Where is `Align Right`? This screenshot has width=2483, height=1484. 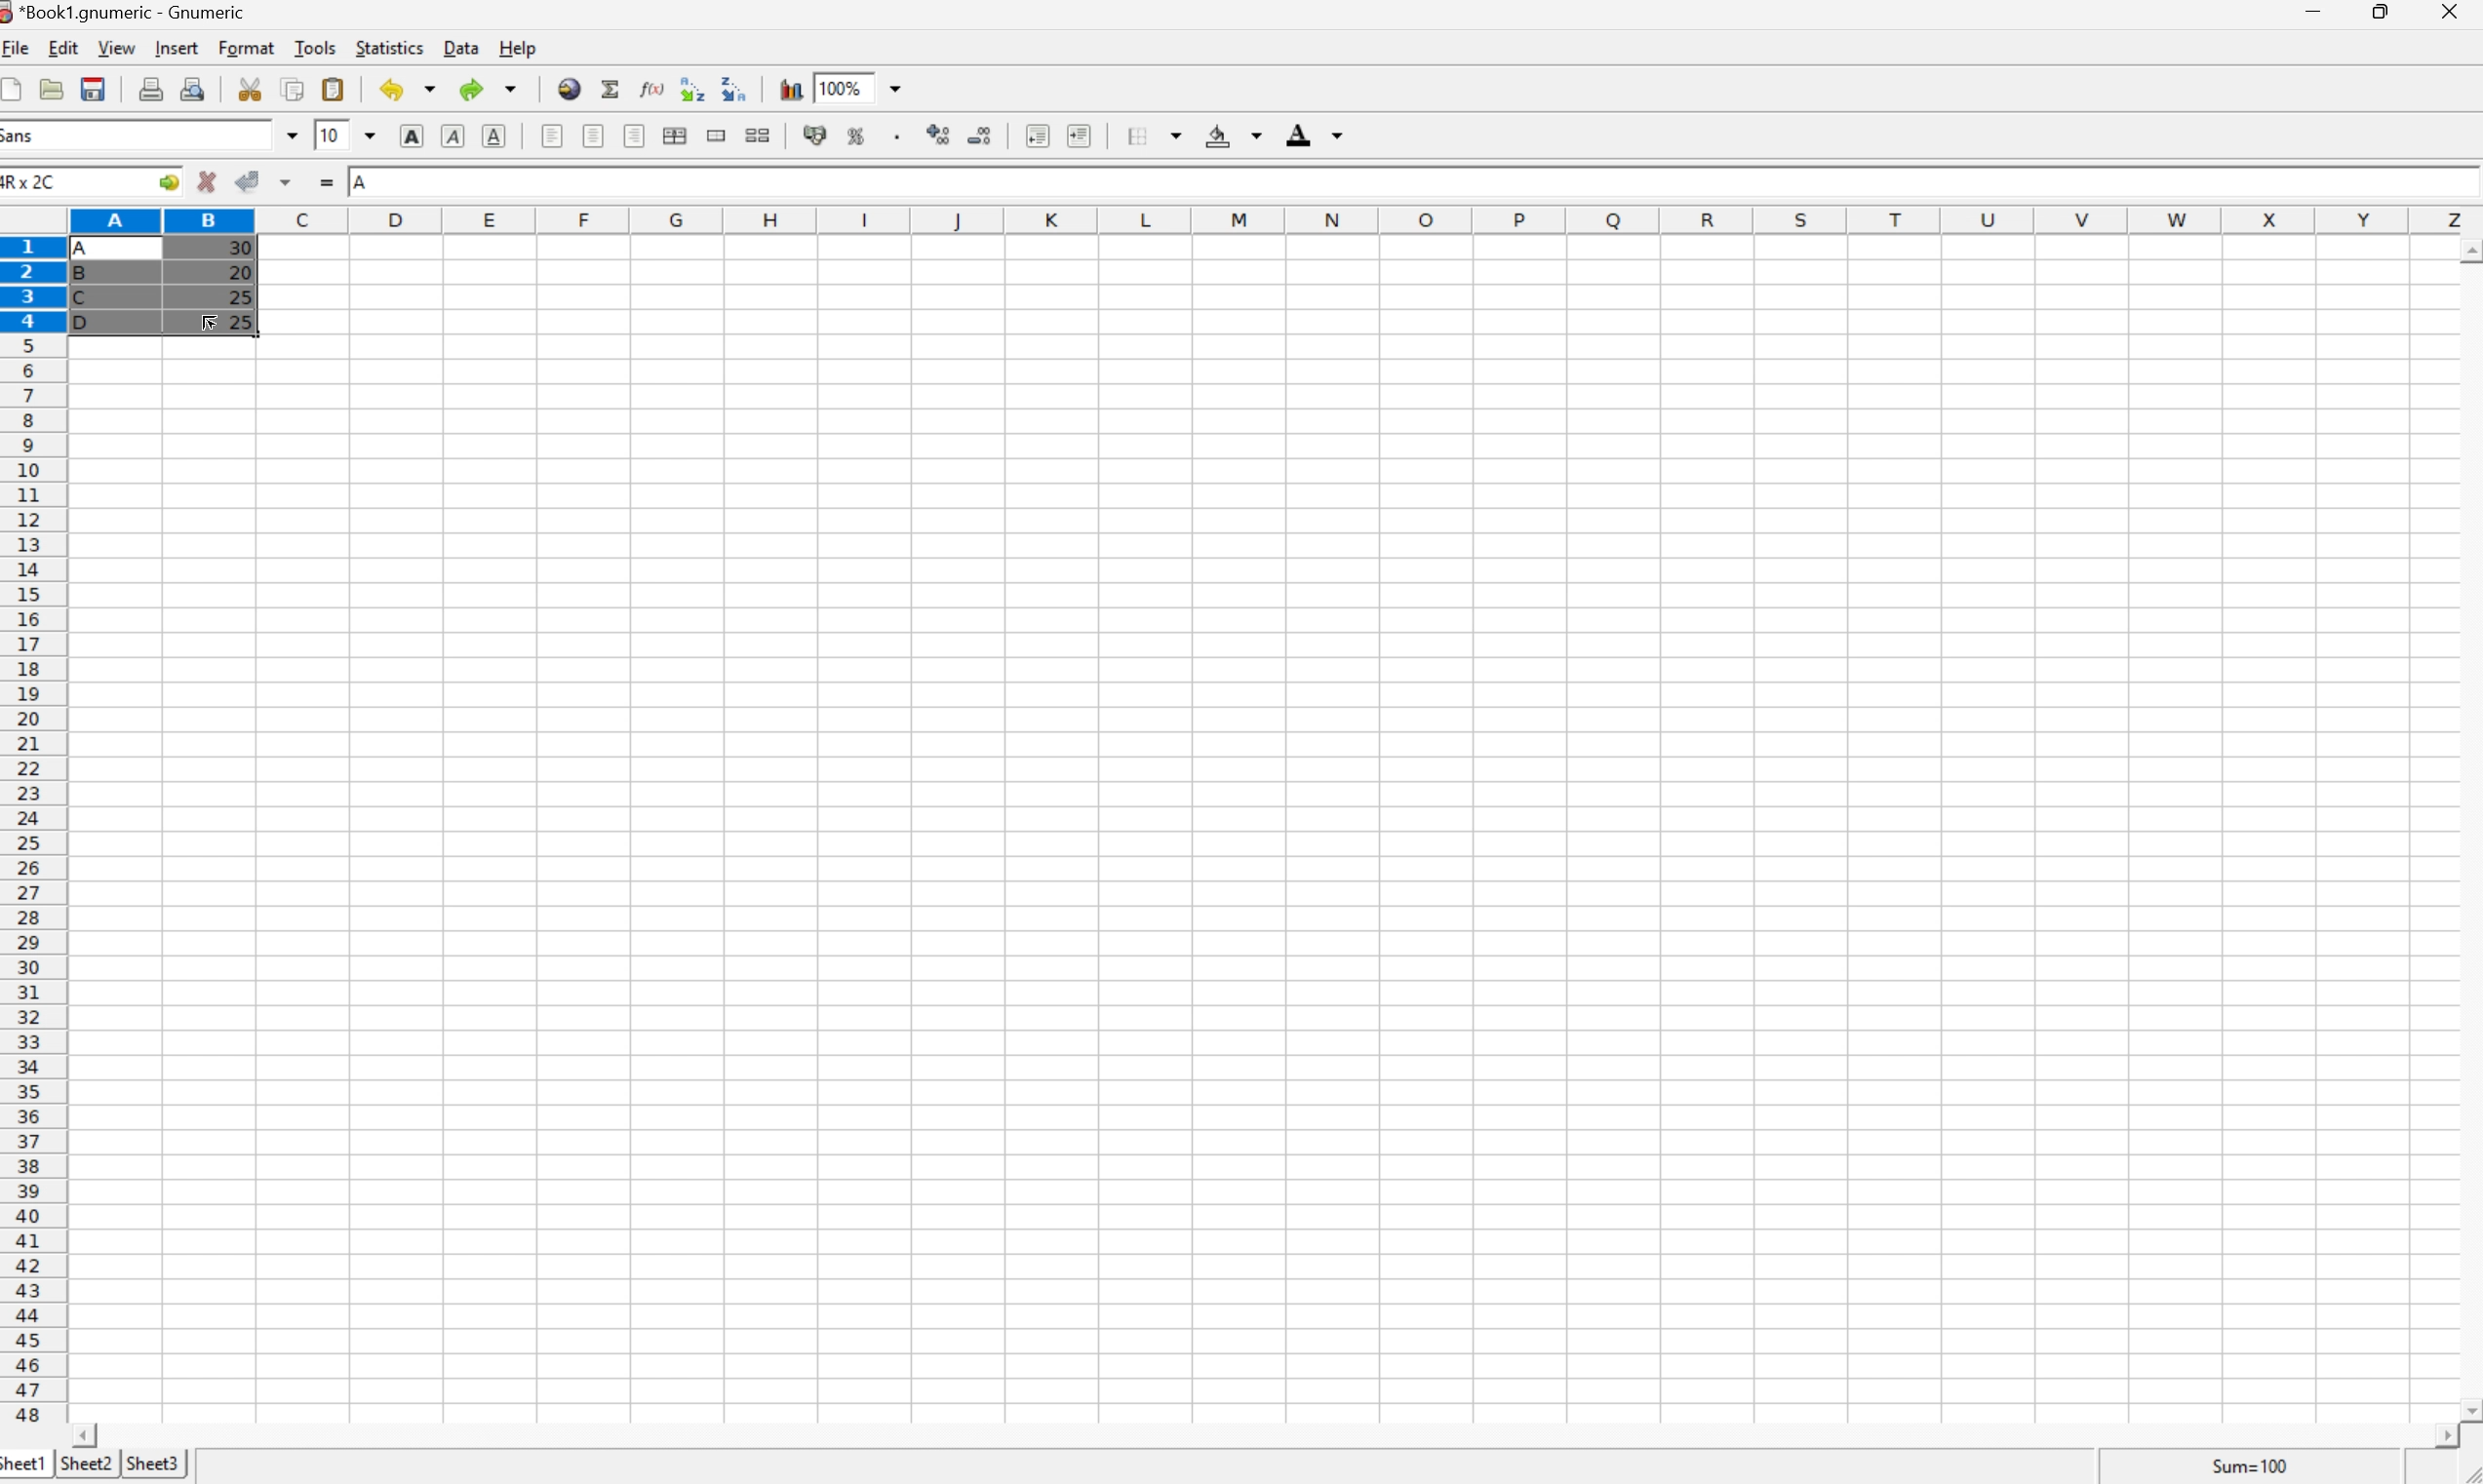
Align Right is located at coordinates (636, 136).